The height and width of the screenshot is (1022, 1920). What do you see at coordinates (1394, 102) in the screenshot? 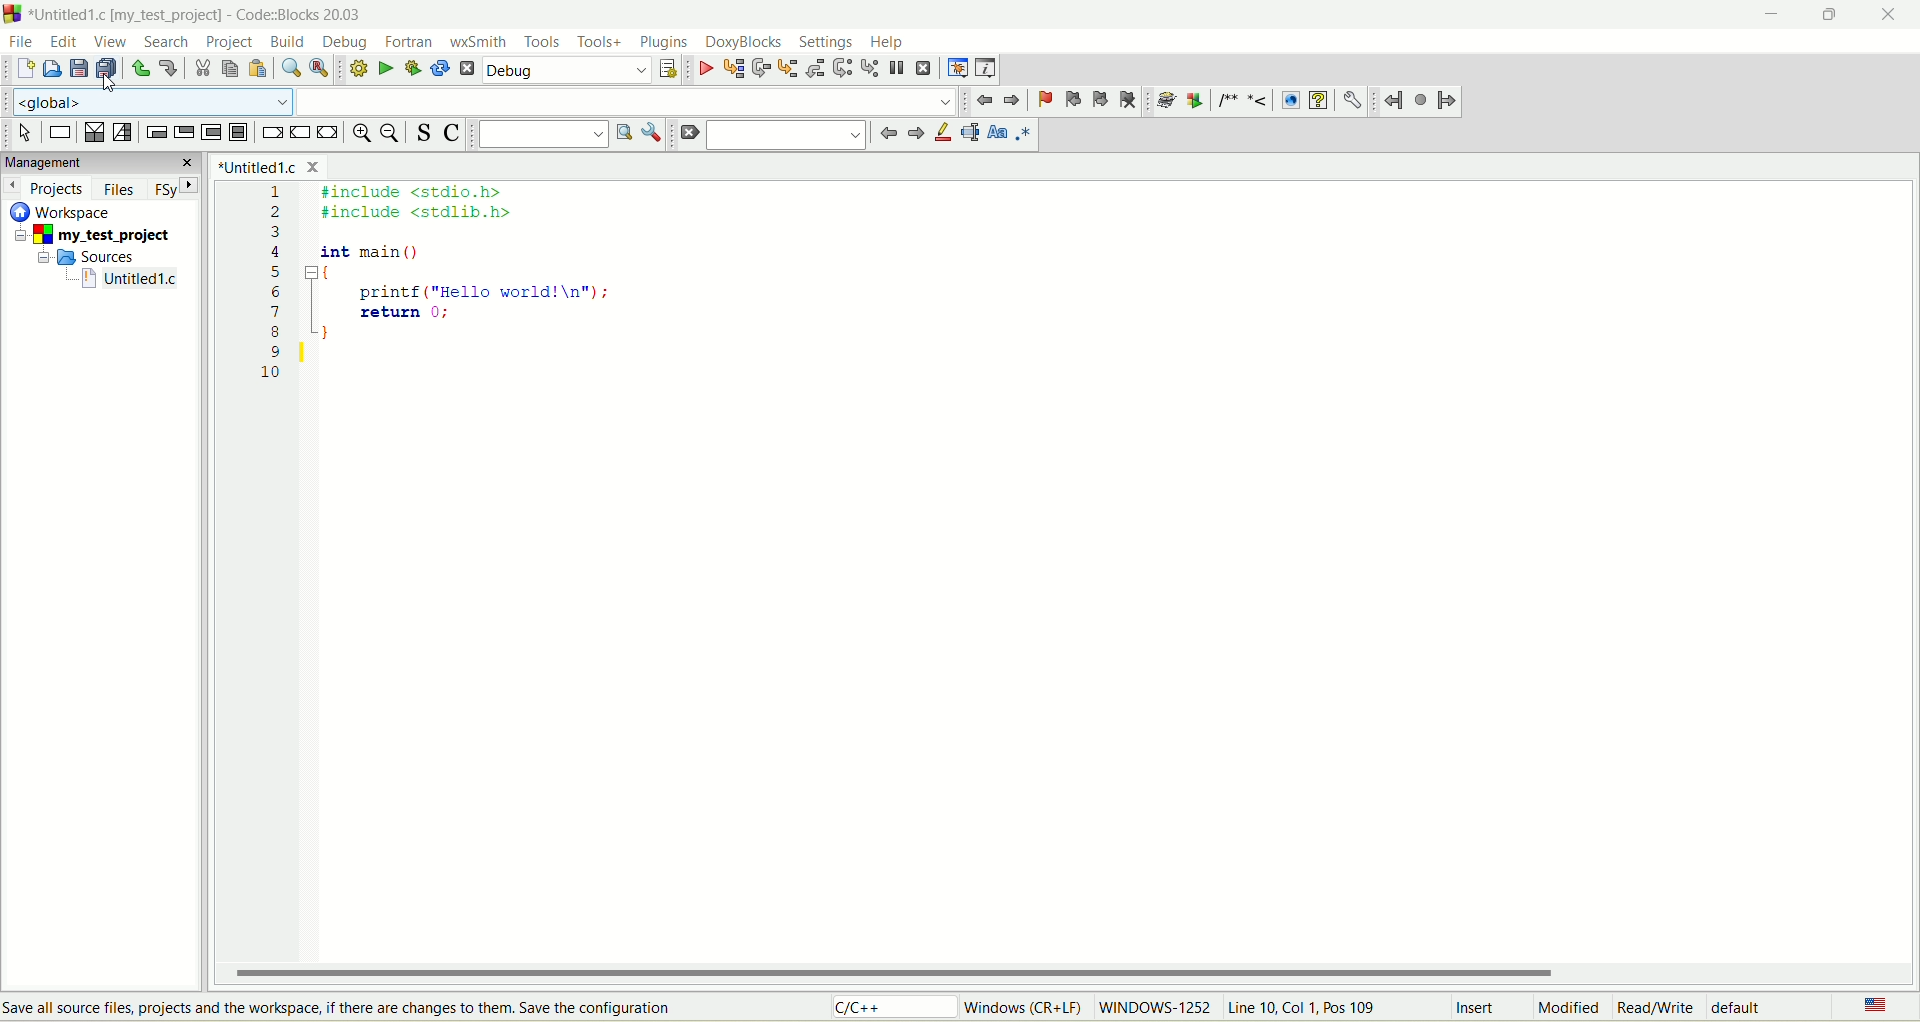
I see `jump back` at bounding box center [1394, 102].